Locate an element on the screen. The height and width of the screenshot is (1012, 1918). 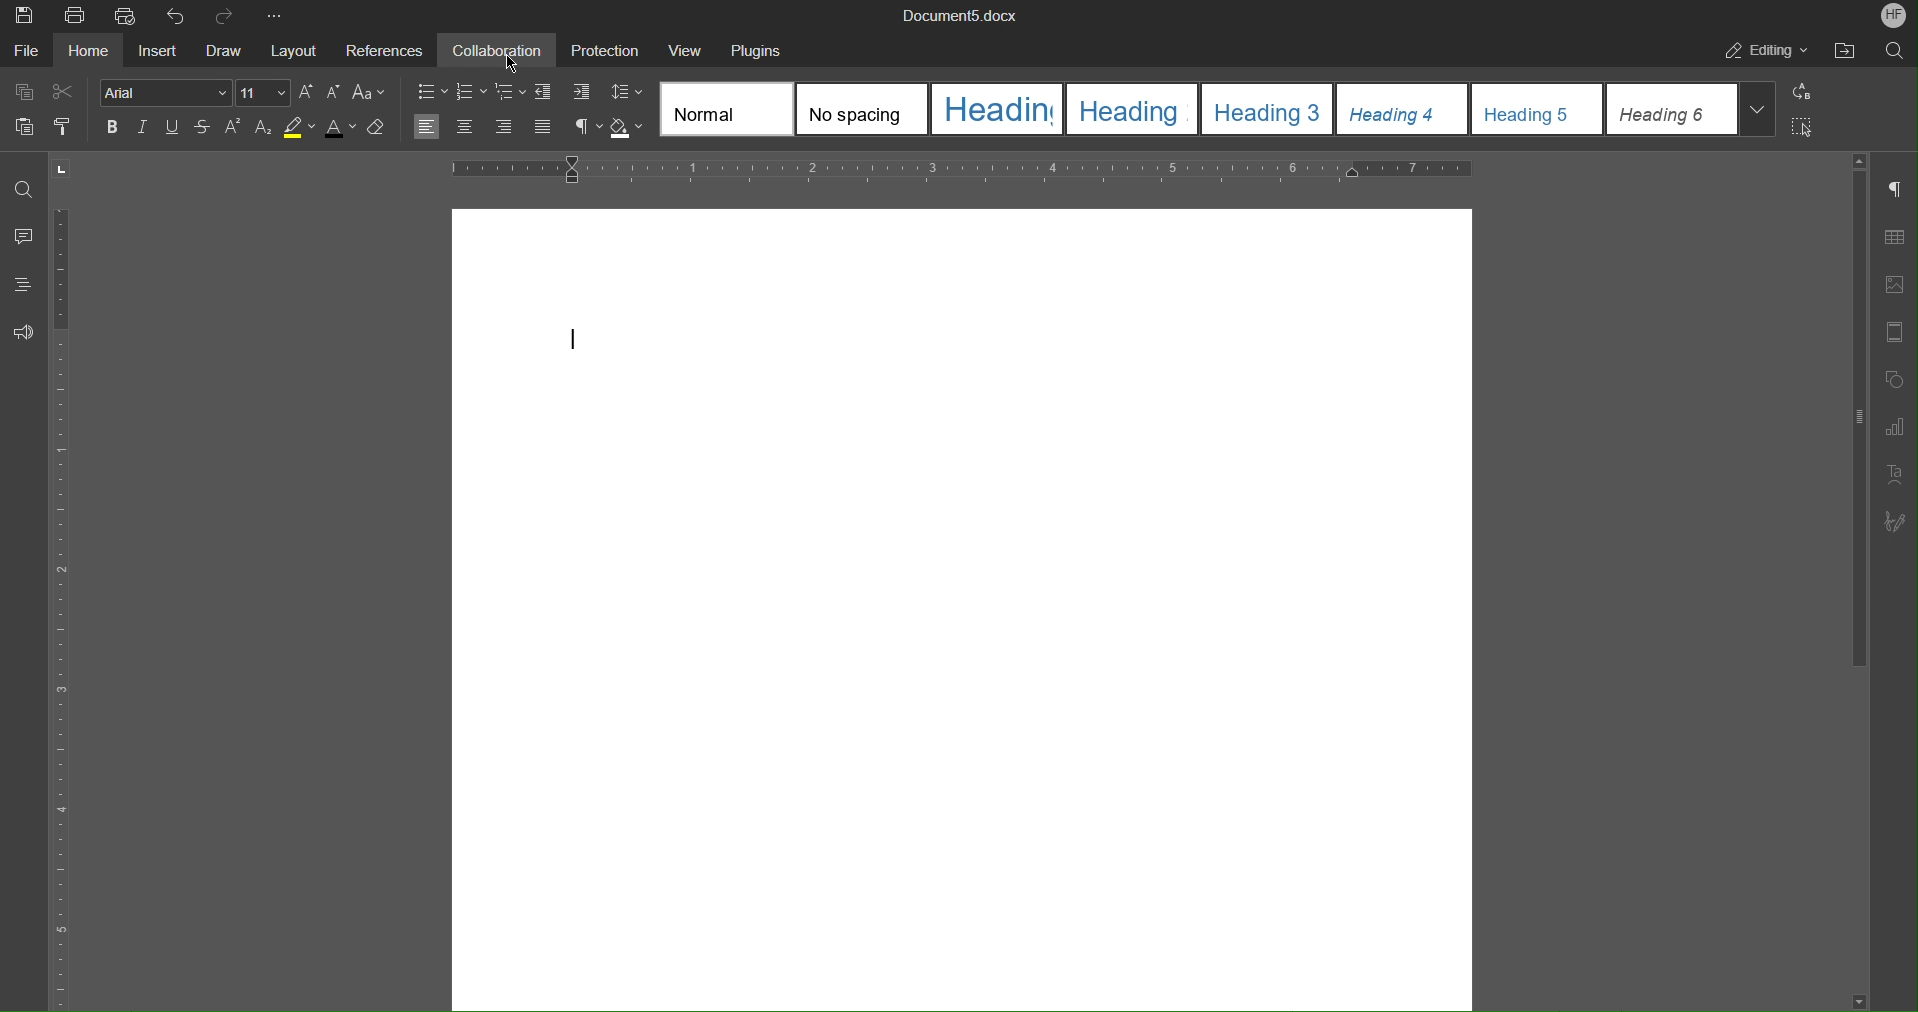
Underline is located at coordinates (178, 131).